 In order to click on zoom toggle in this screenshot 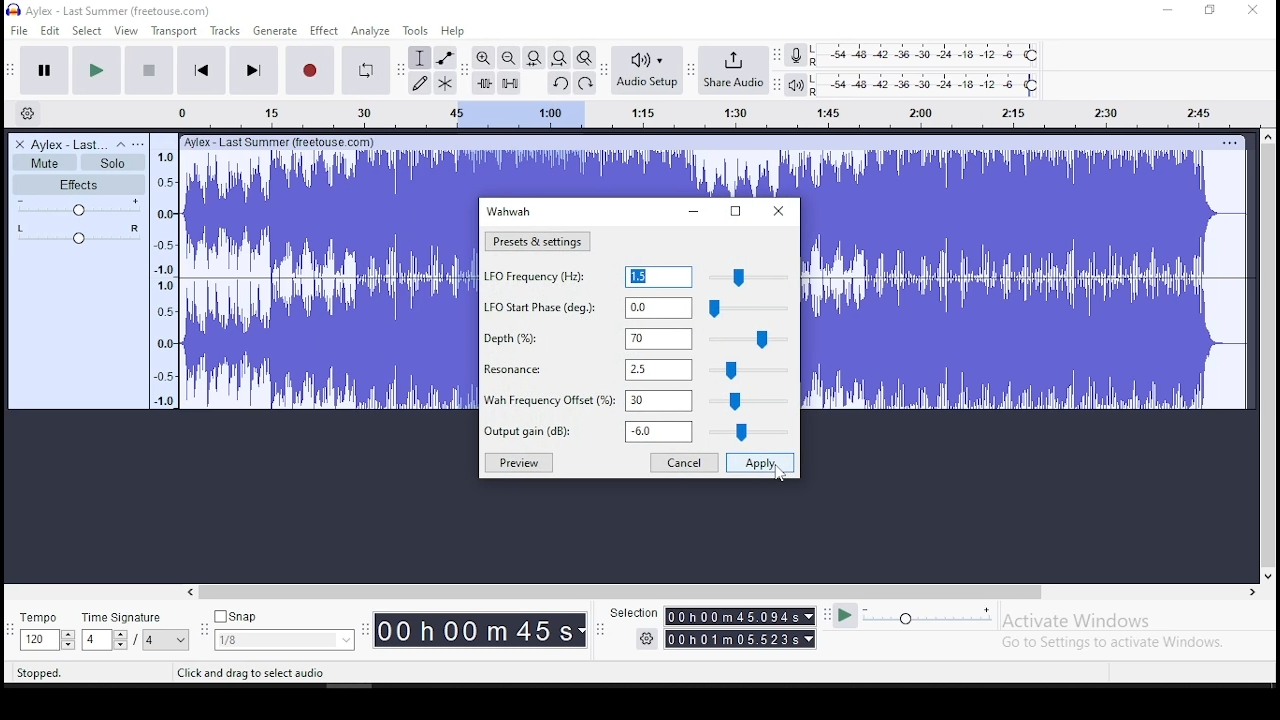, I will do `click(585, 57)`.